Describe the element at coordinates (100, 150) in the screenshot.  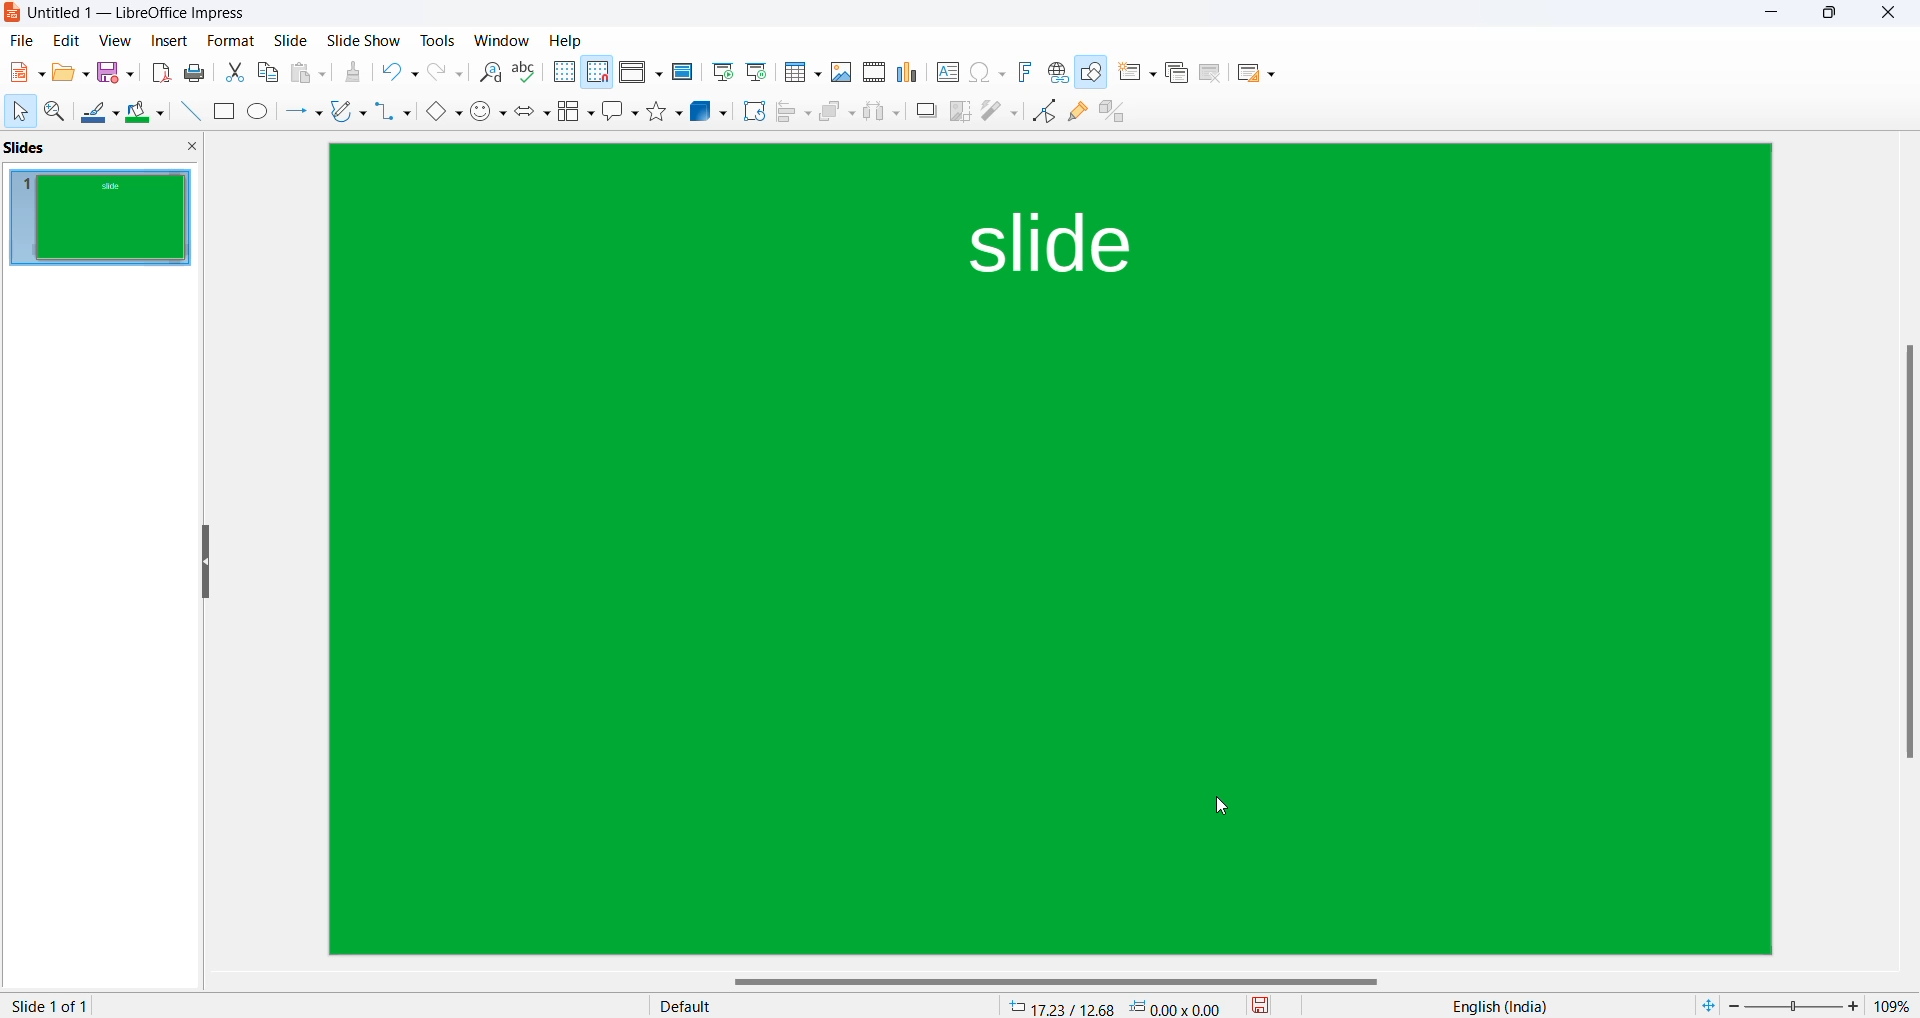
I see `slide pane` at that location.